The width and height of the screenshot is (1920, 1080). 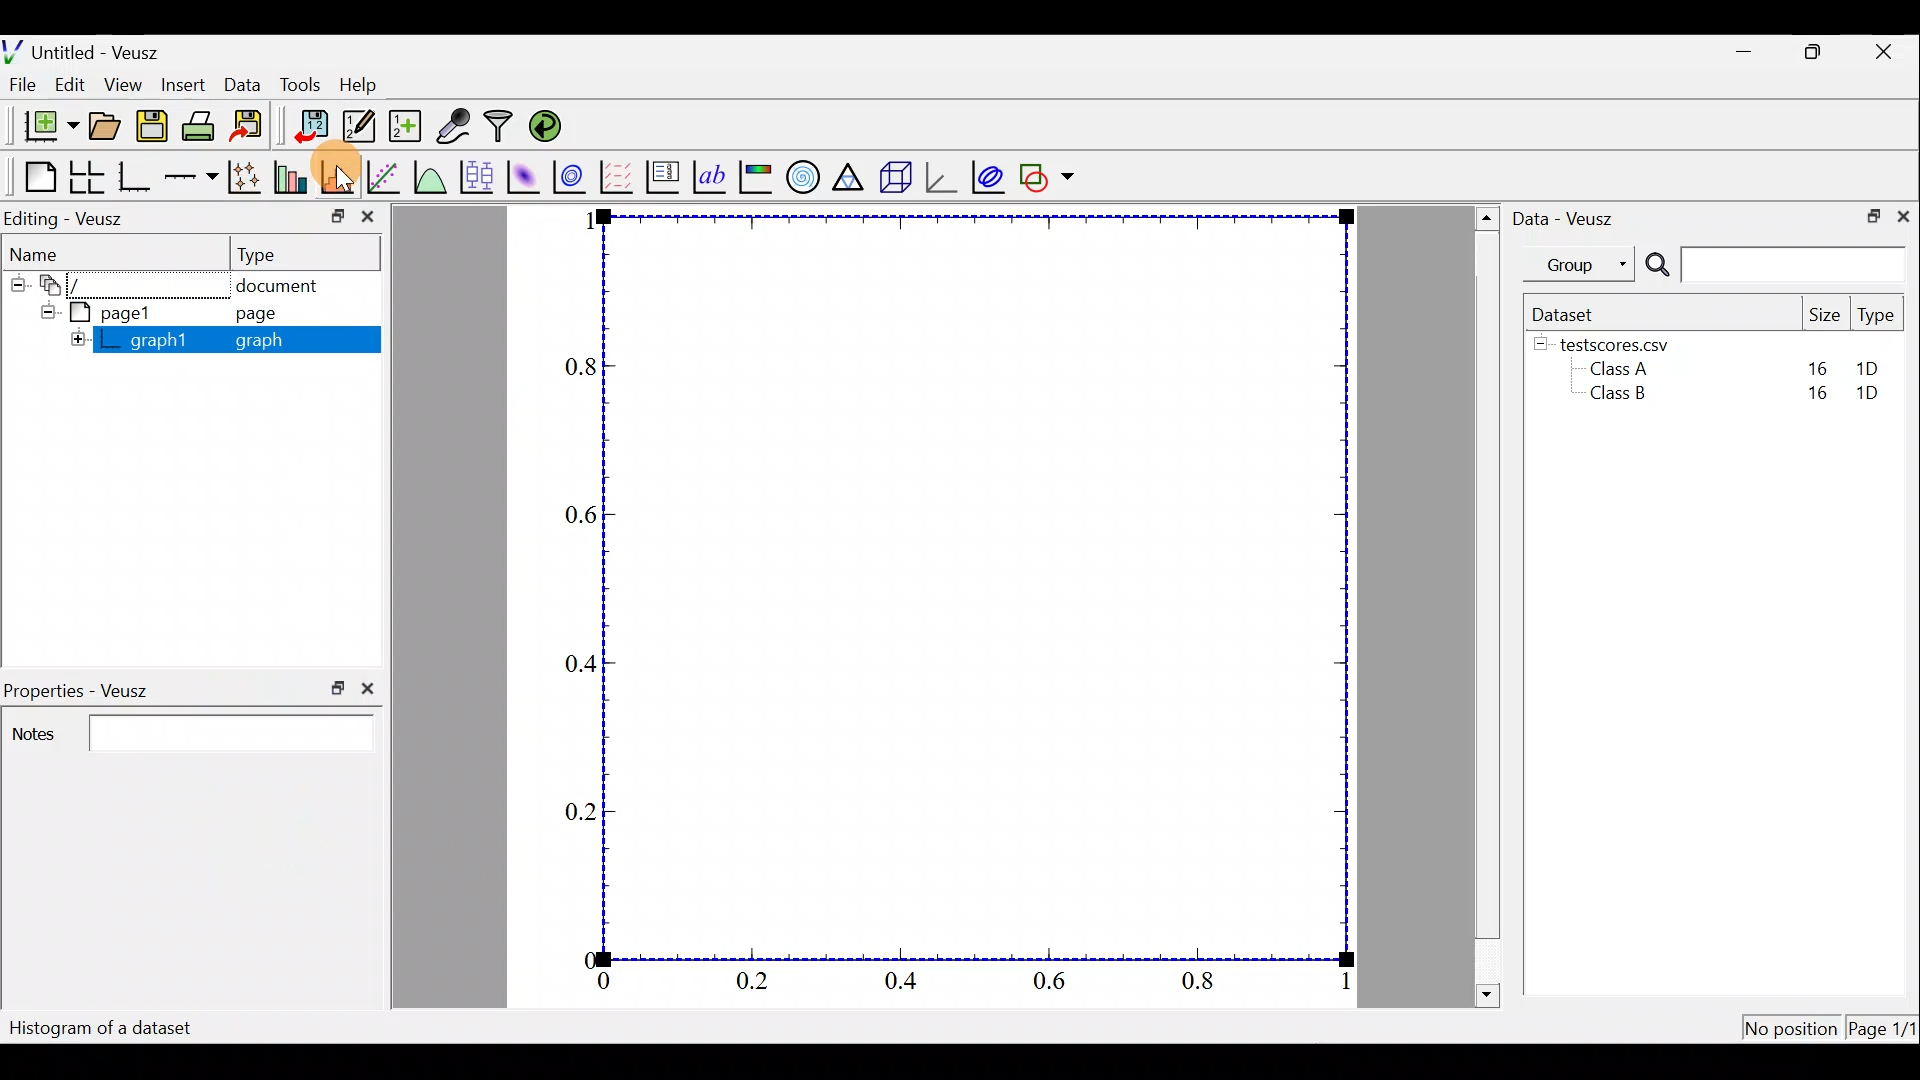 I want to click on Blank page, so click(x=31, y=174).